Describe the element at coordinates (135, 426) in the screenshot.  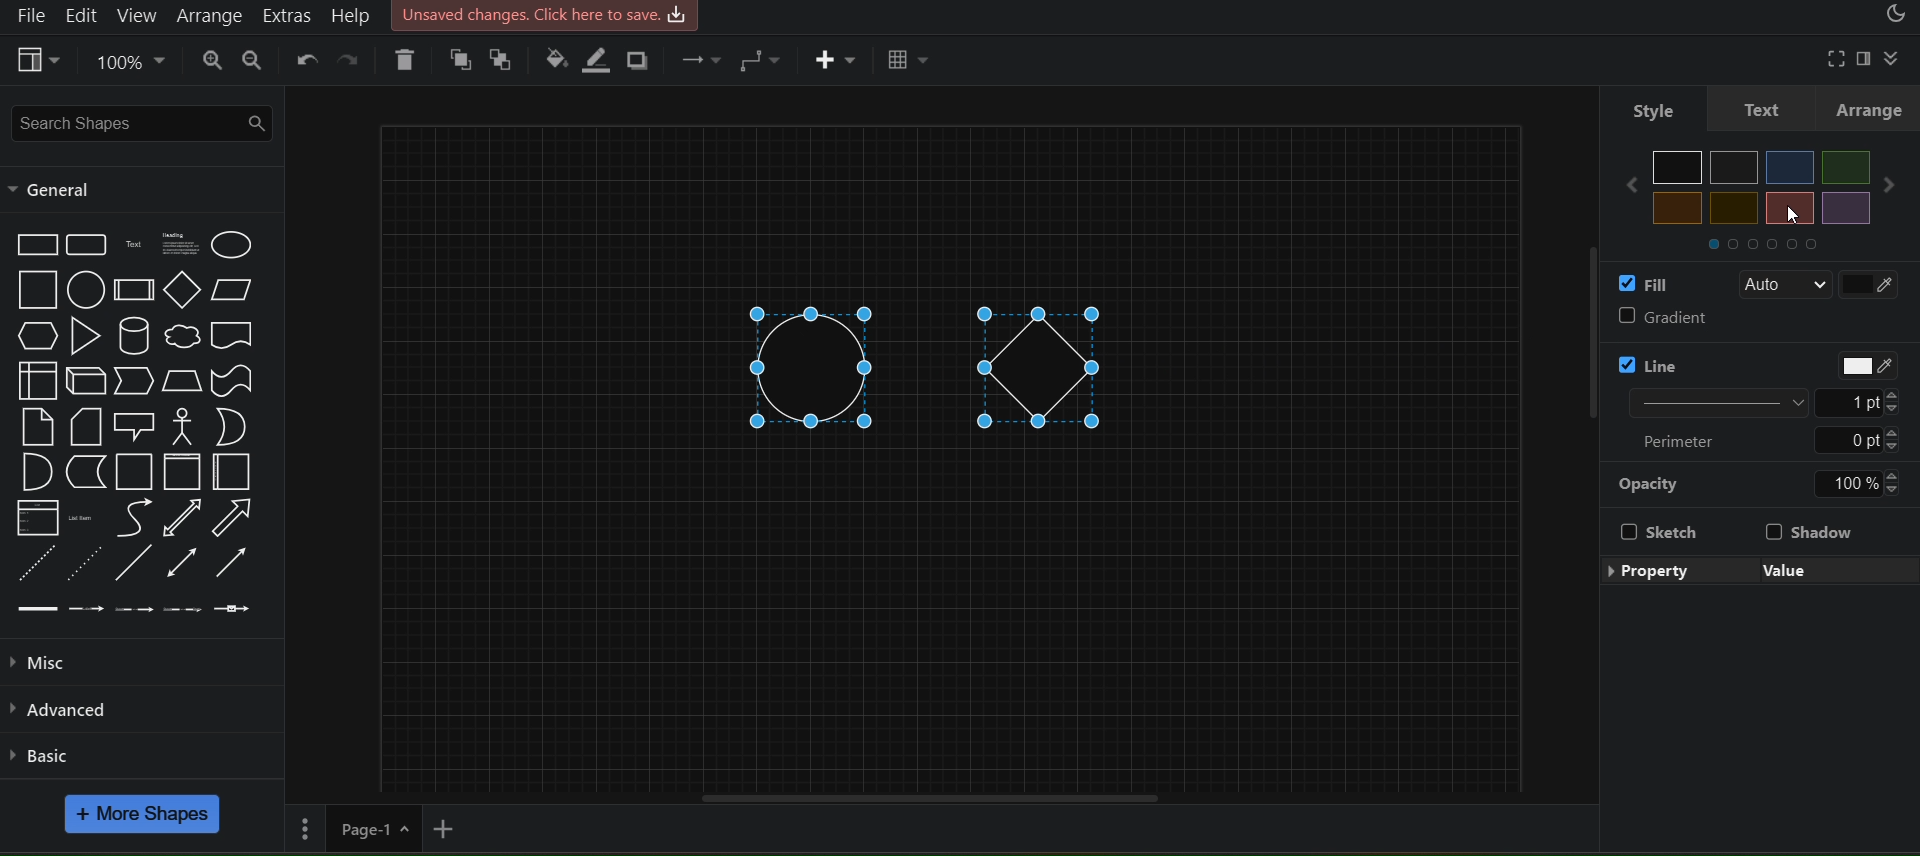
I see `Callout` at that location.